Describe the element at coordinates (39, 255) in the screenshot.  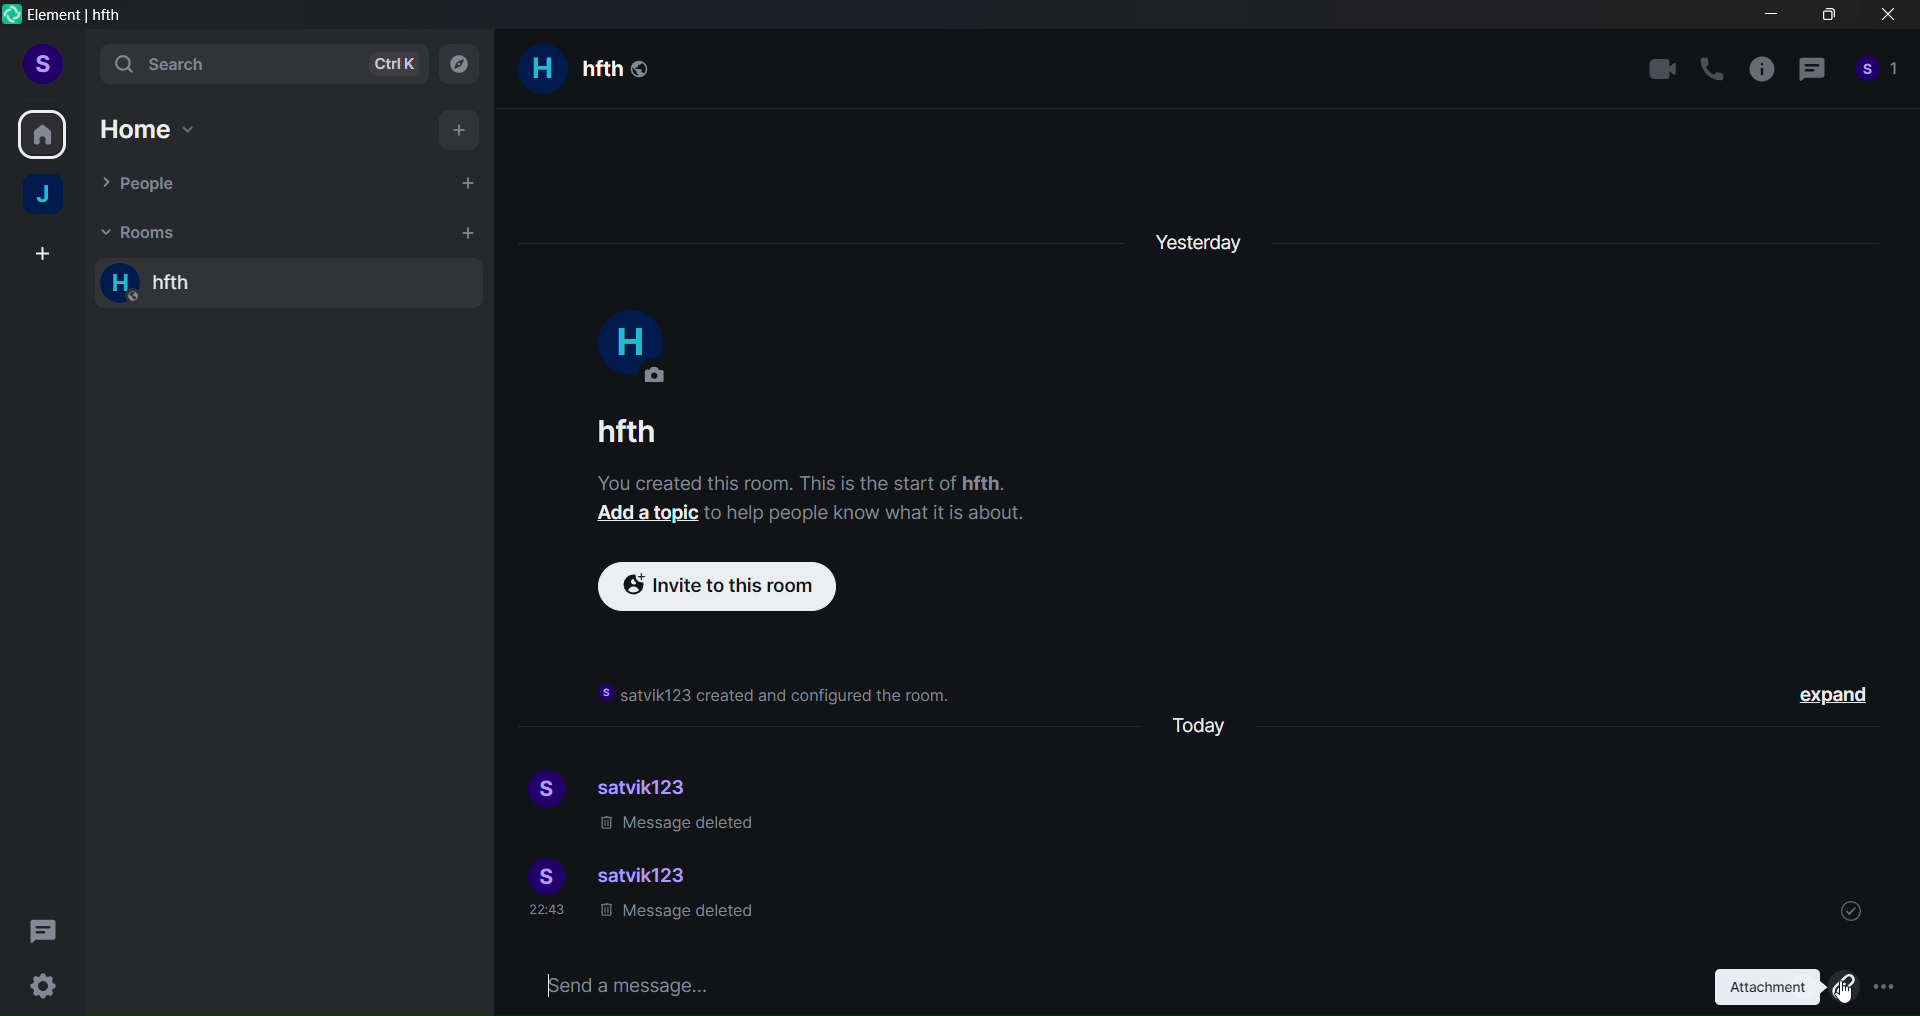
I see `create space` at that location.